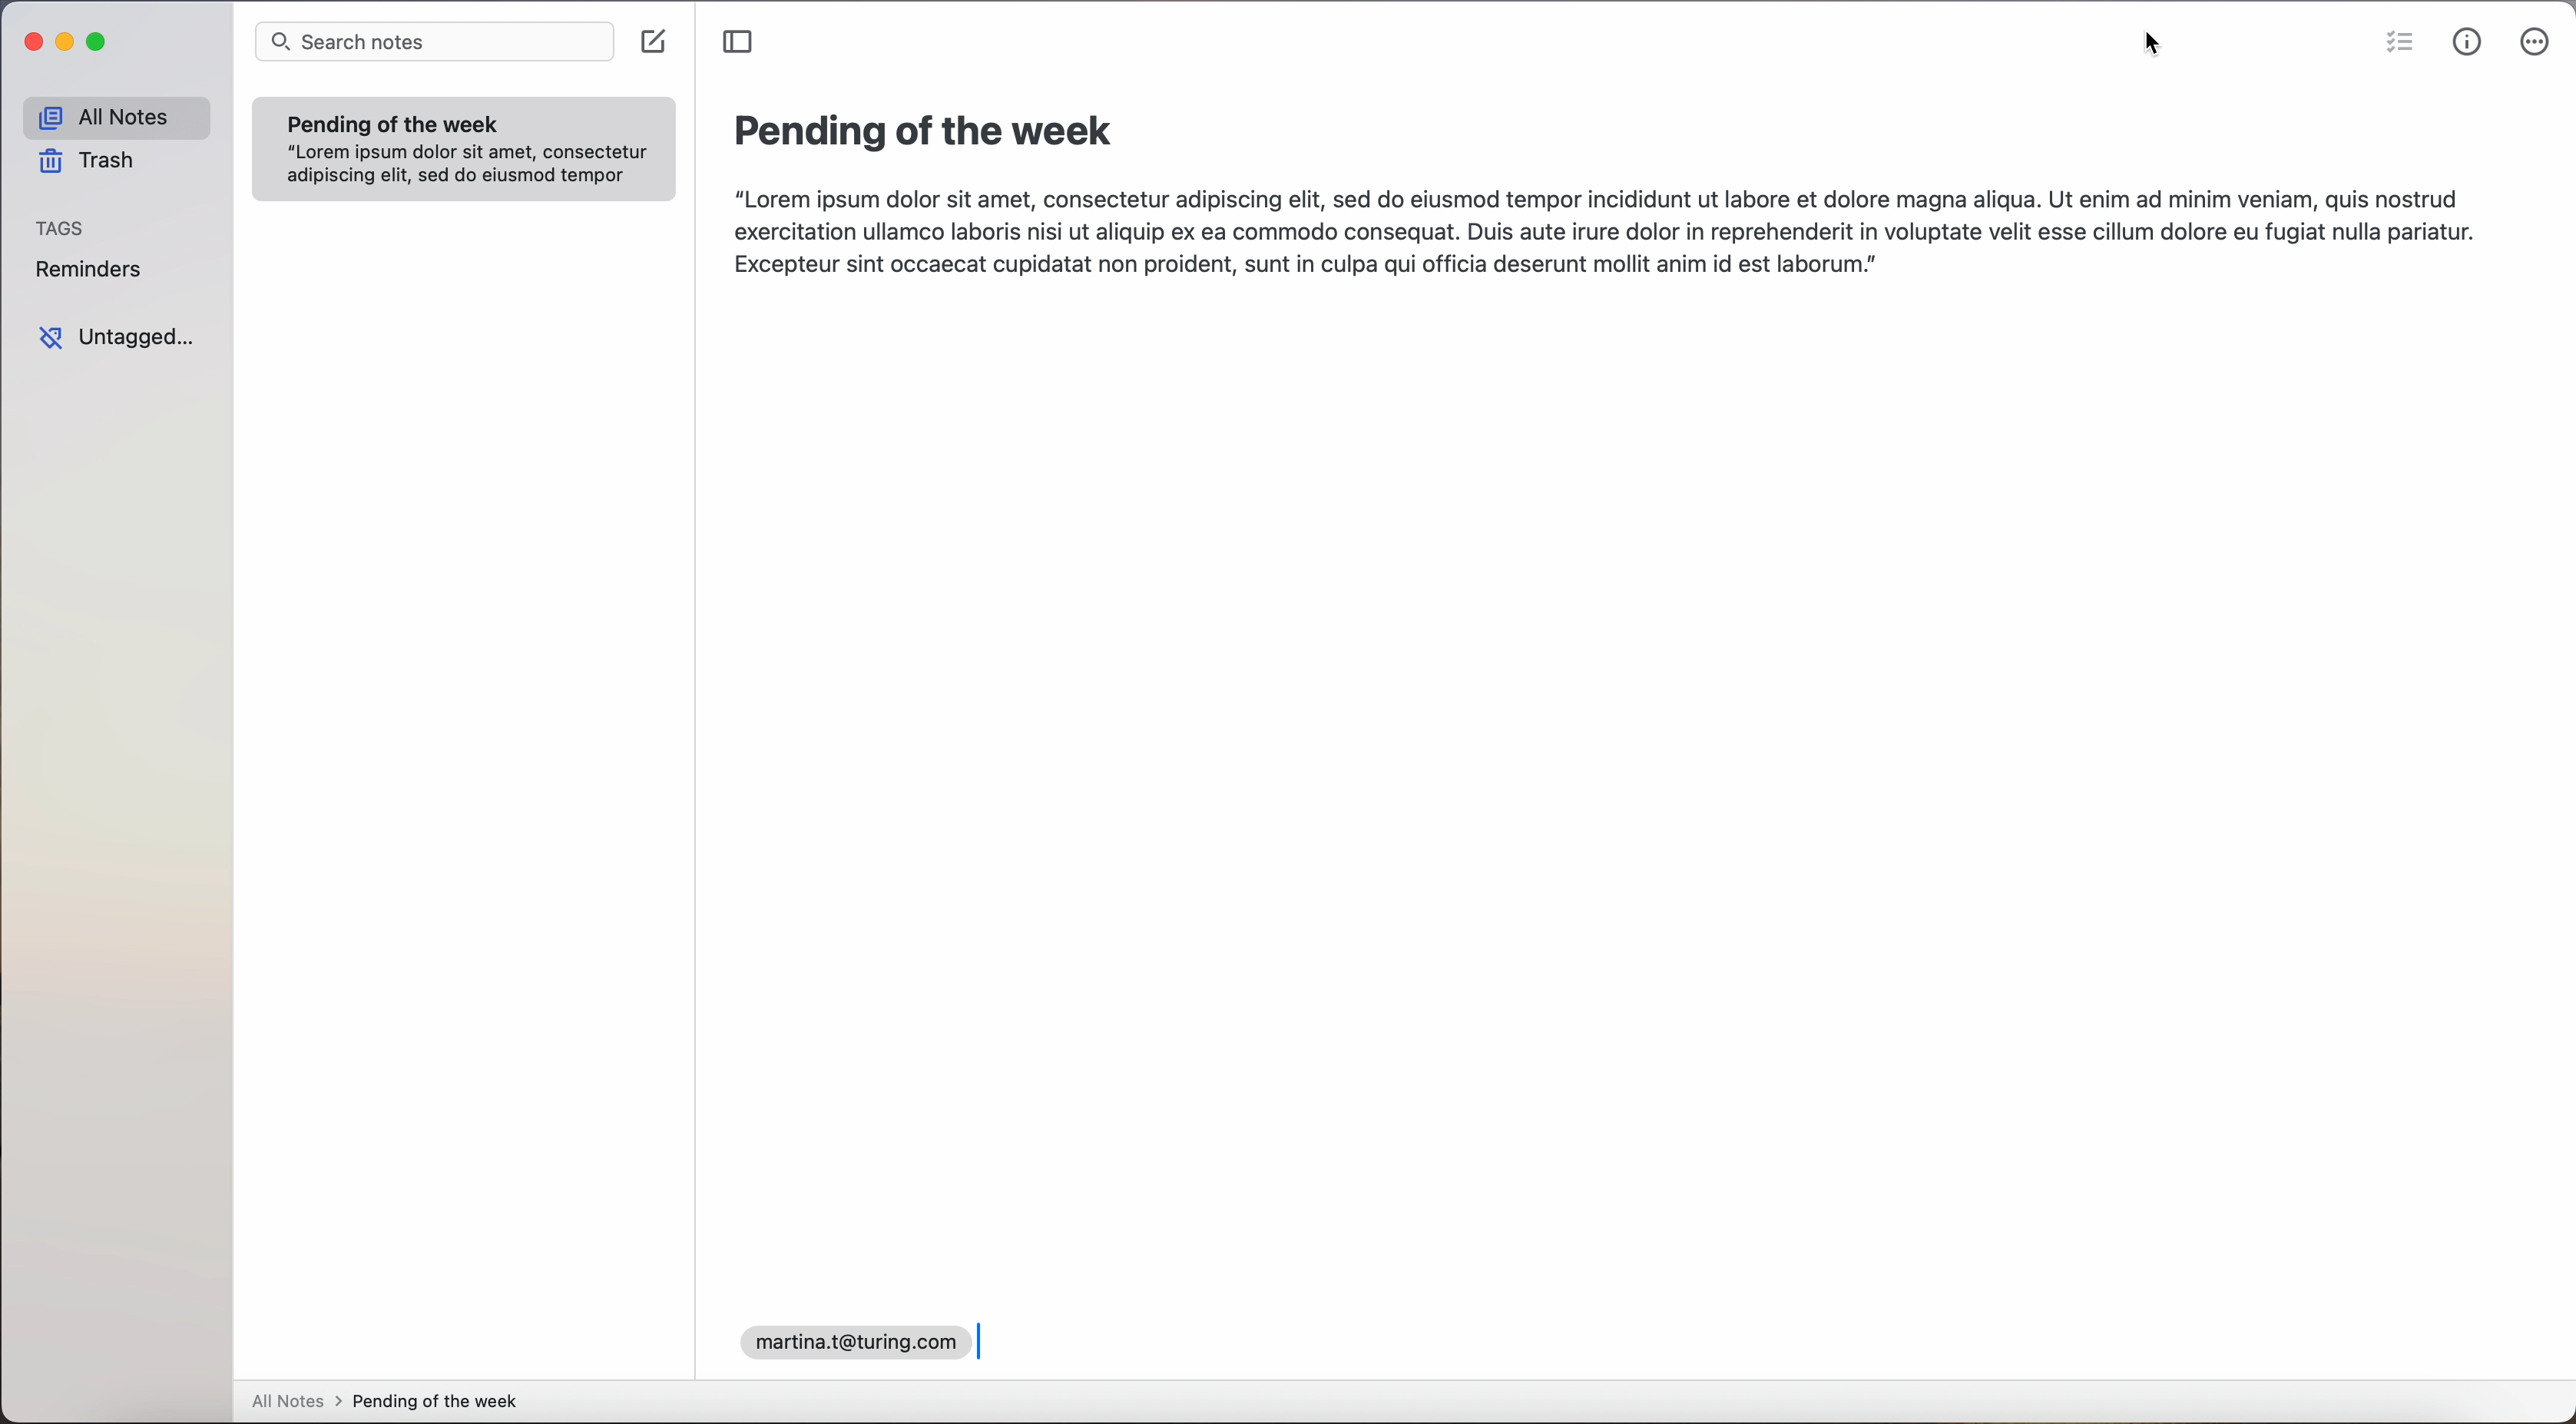 This screenshot has width=2576, height=1424. What do you see at coordinates (930, 133) in the screenshot?
I see `title: pending of the week` at bounding box center [930, 133].